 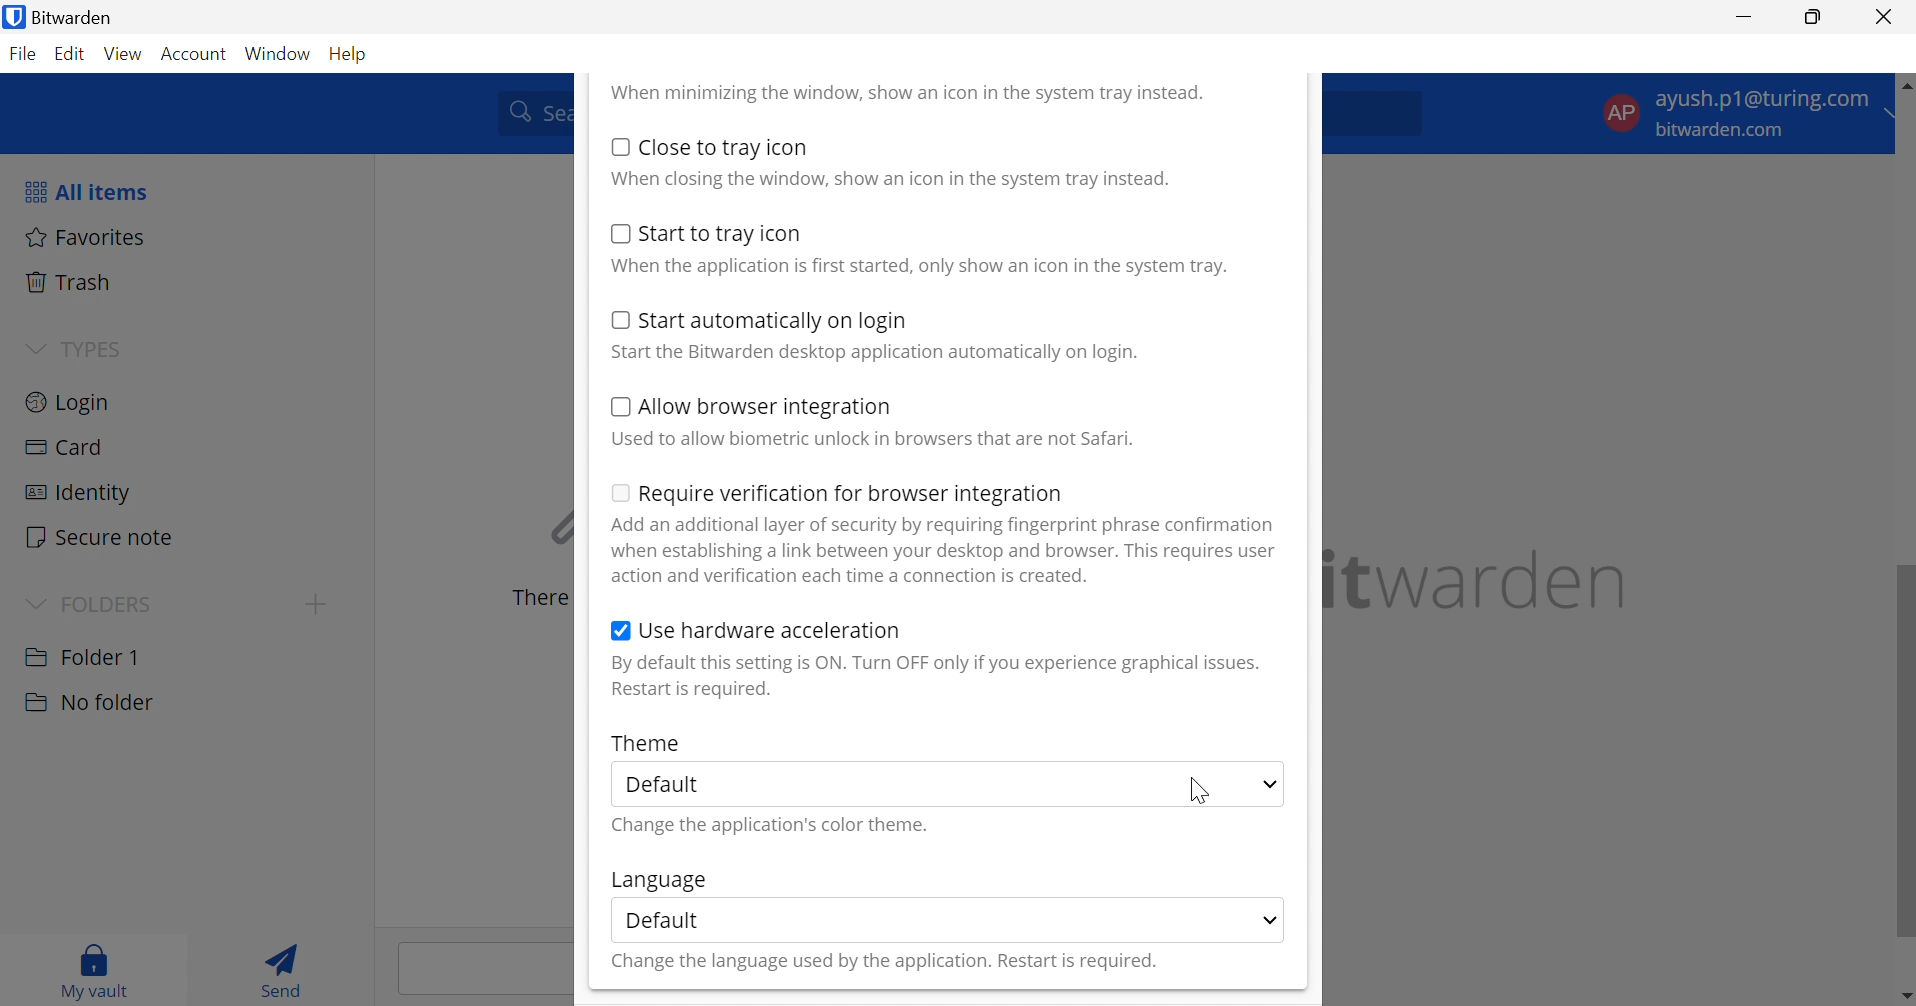 What do you see at coordinates (617, 233) in the screenshot?
I see `Checkbox` at bounding box center [617, 233].